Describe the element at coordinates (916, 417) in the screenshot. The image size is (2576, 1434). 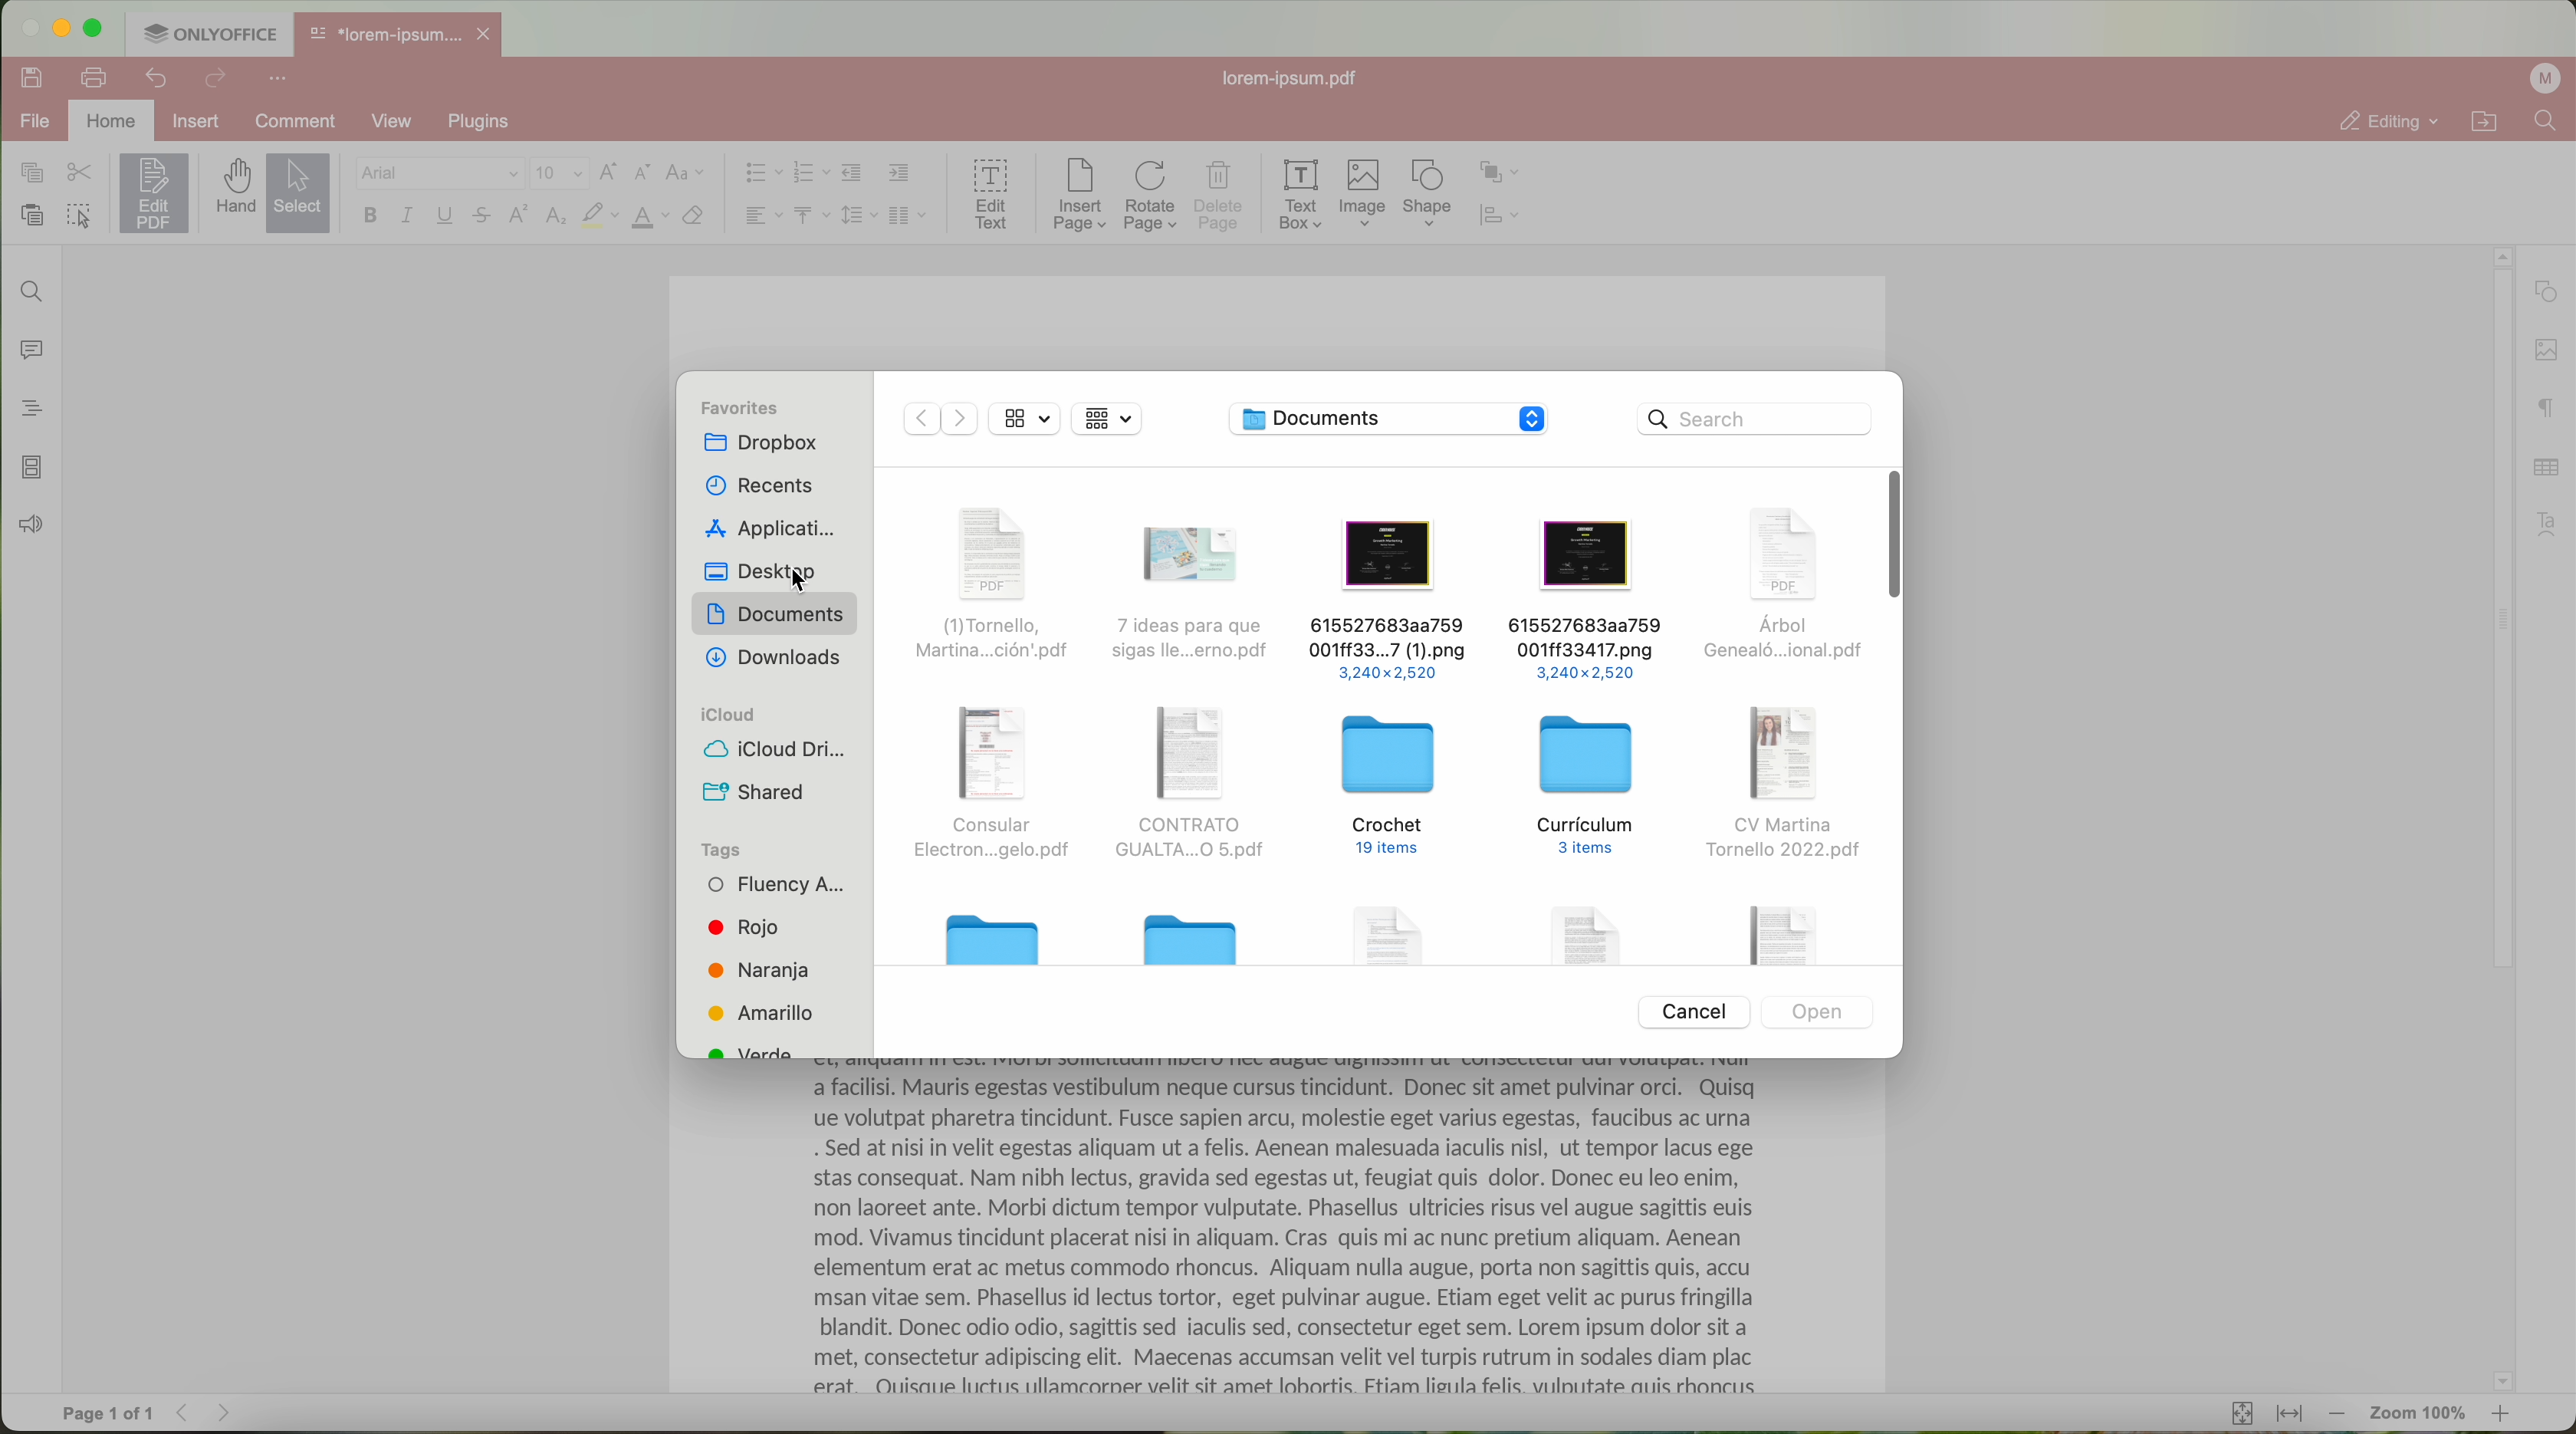
I see `Backward` at that location.